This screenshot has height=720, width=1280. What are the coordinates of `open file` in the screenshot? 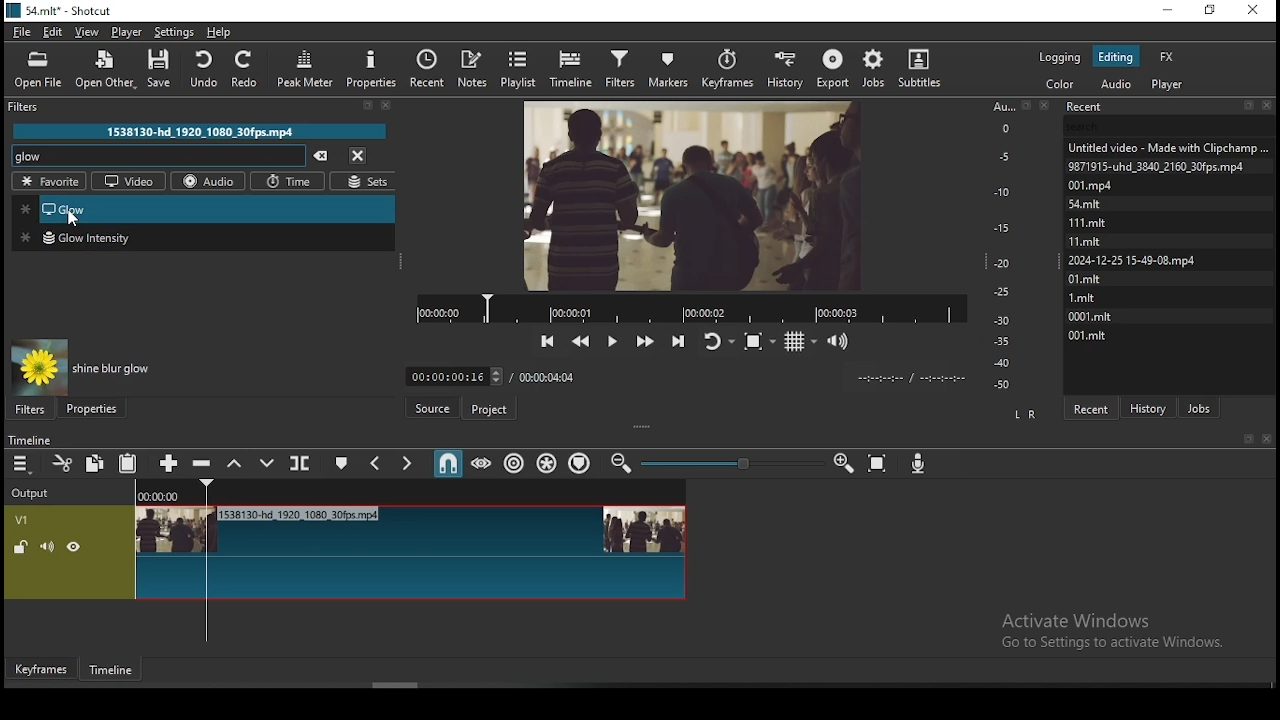 It's located at (41, 69).